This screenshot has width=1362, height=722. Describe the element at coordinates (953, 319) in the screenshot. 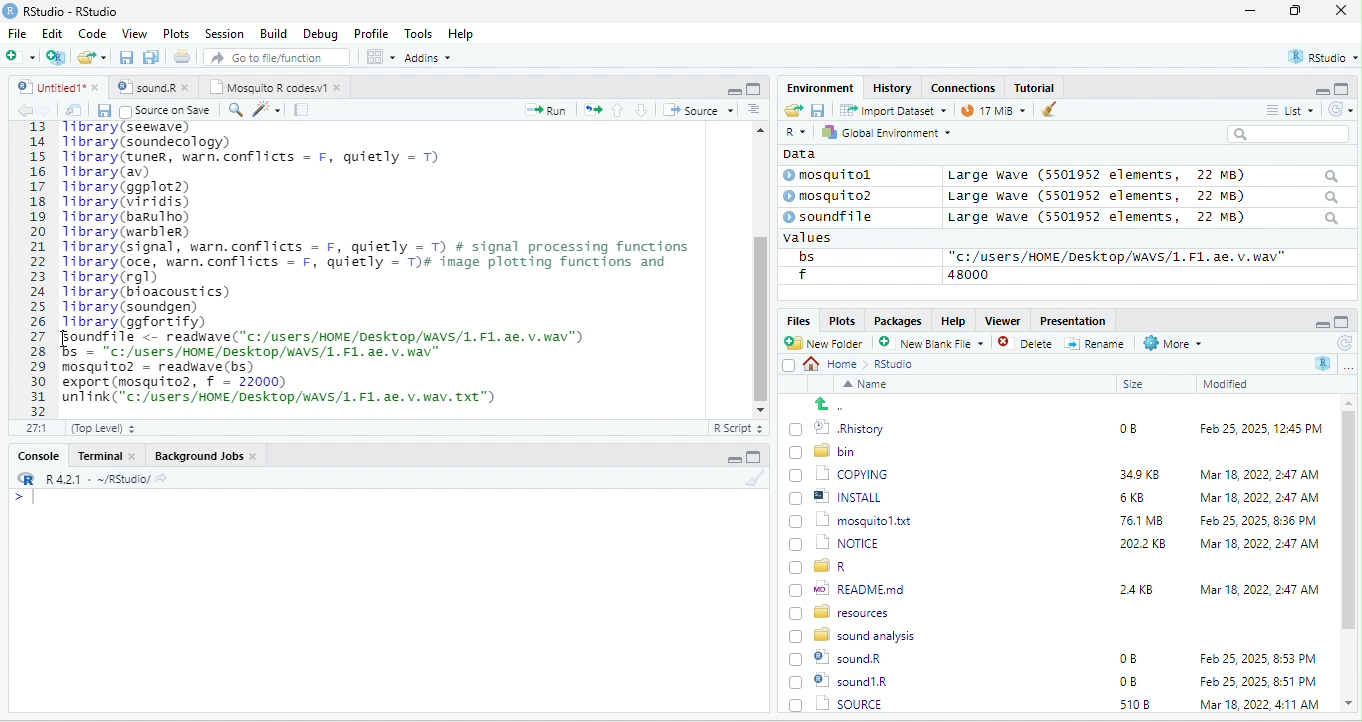

I see `Help` at that location.